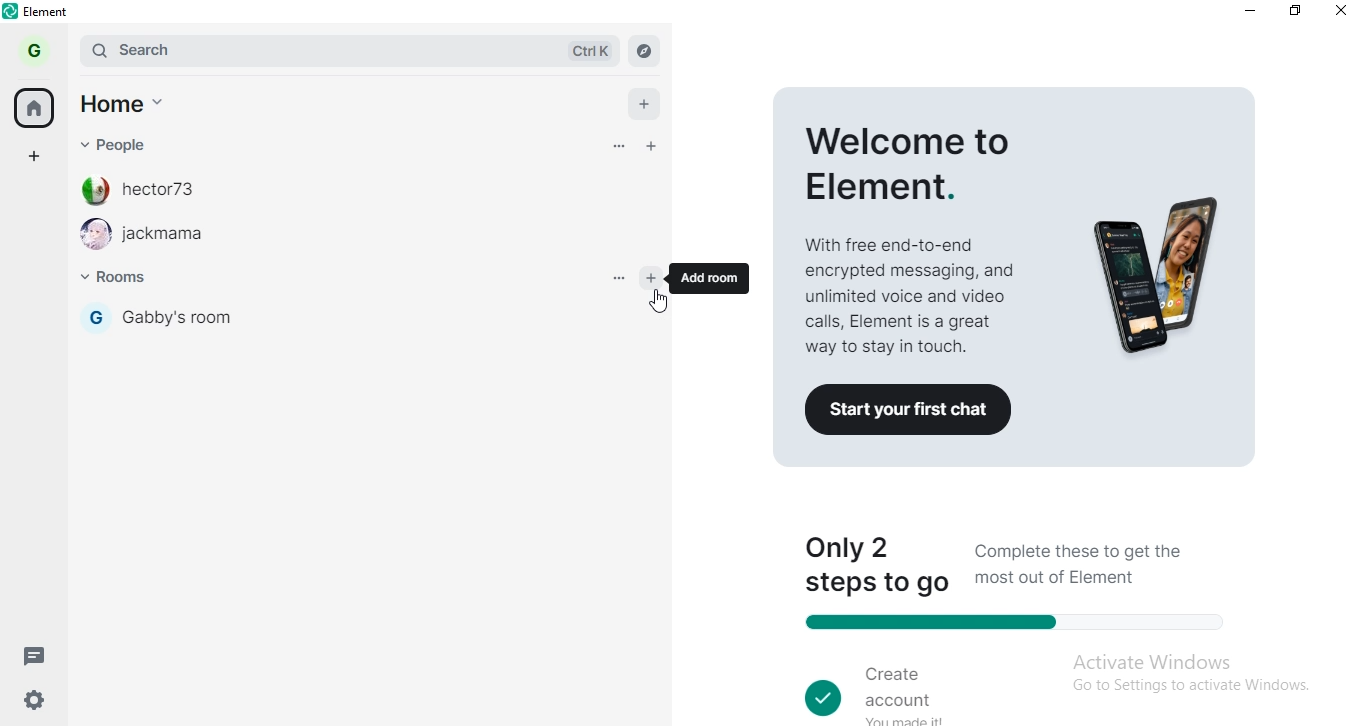 The height and width of the screenshot is (726, 1366). Describe the element at coordinates (585, 50) in the screenshot. I see `ctrl k` at that location.